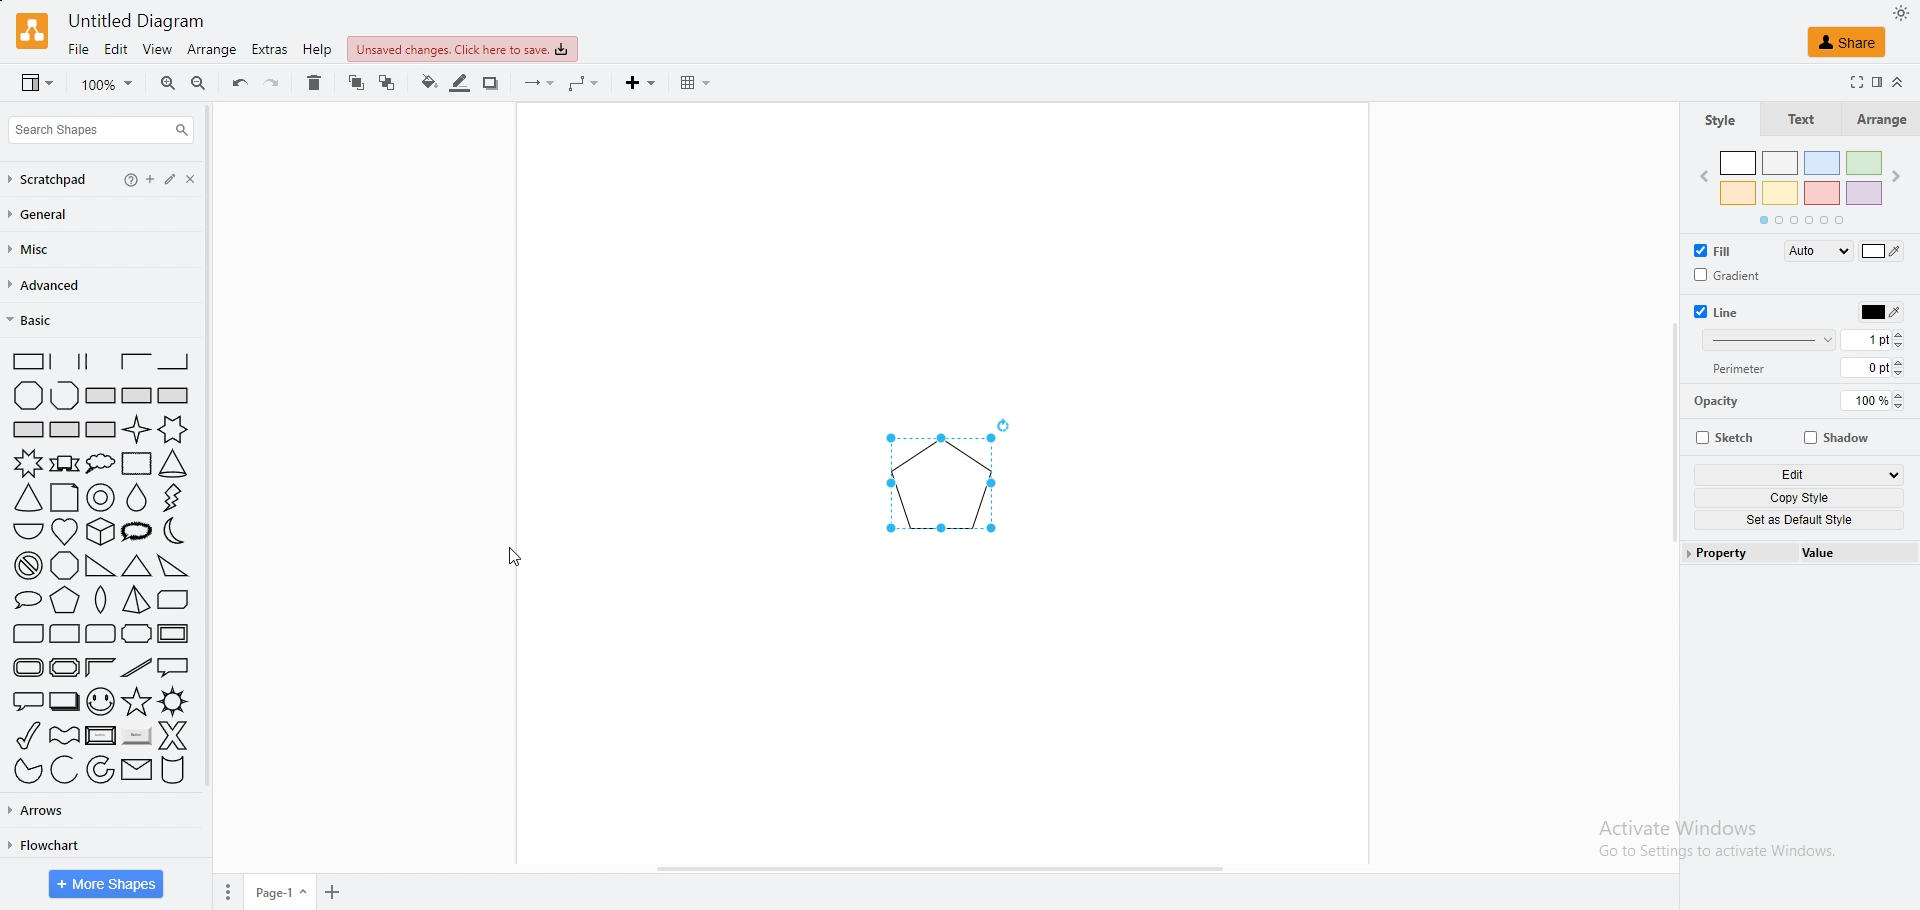 Image resolution: width=1920 pixels, height=910 pixels. What do you see at coordinates (1729, 438) in the screenshot?
I see `sketch` at bounding box center [1729, 438].